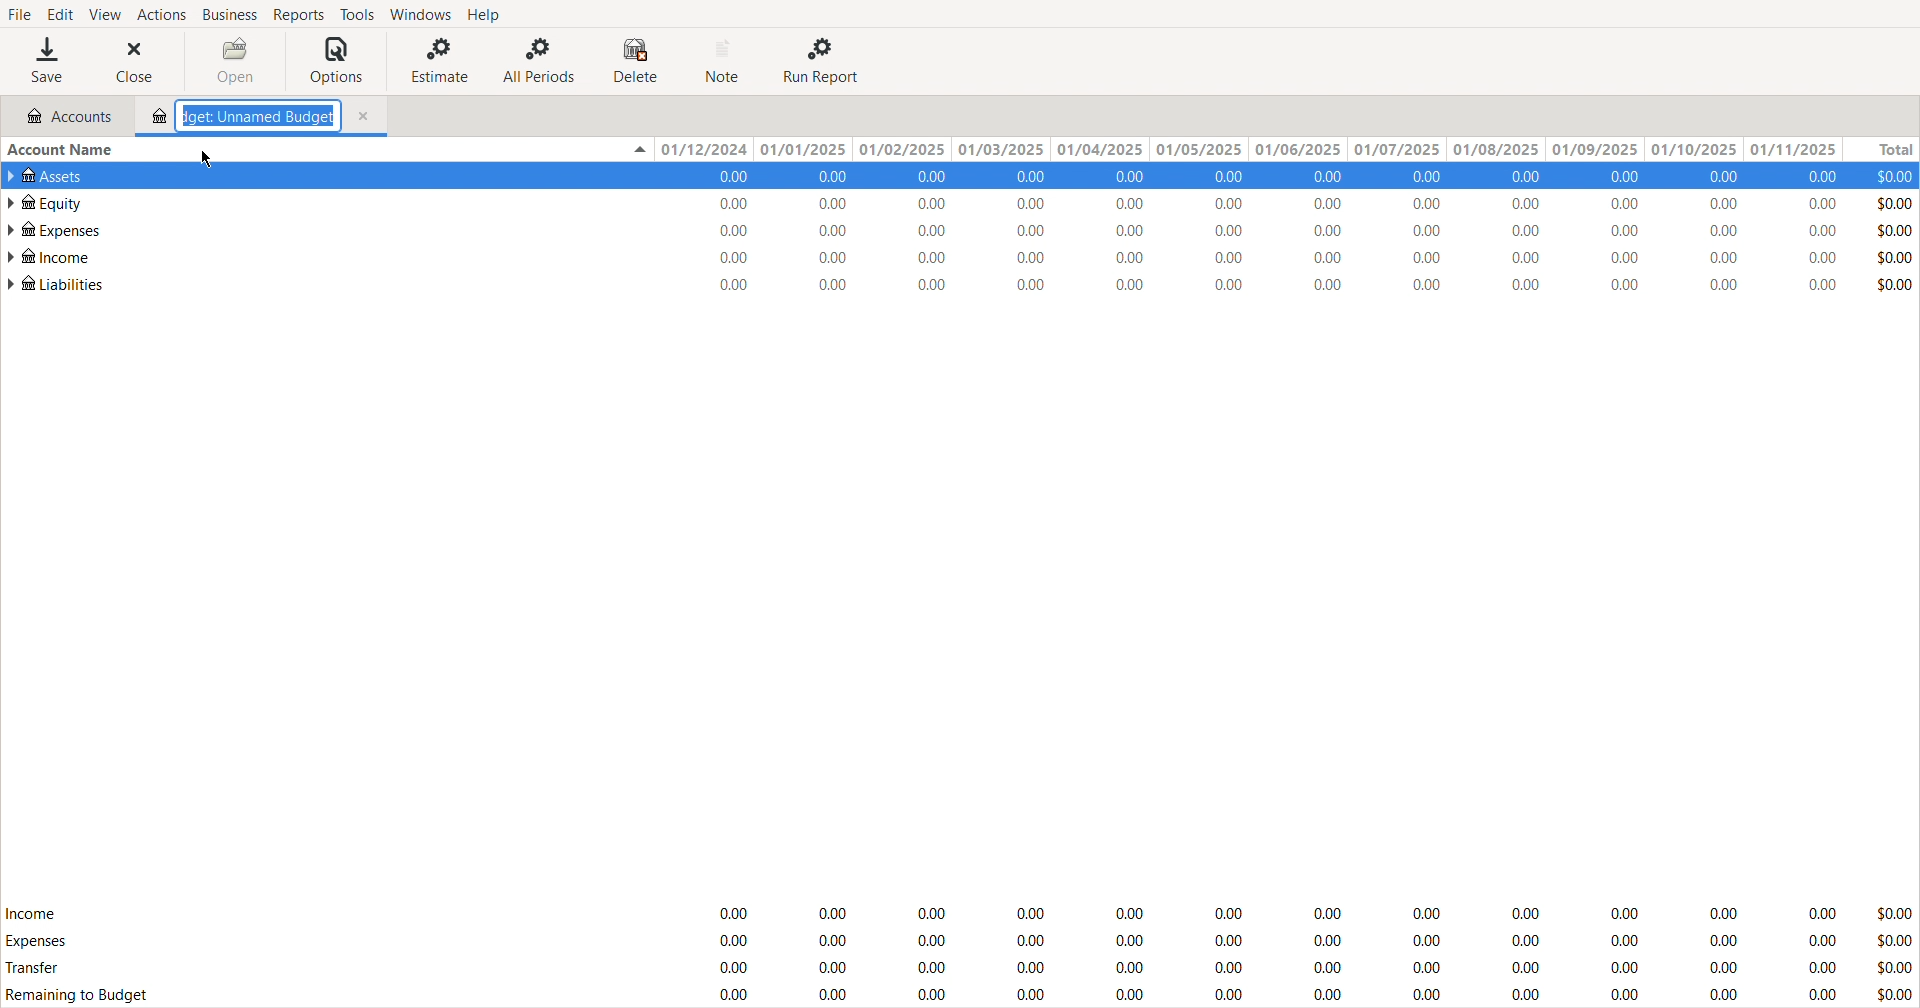 This screenshot has height=1008, width=1920. I want to click on Close, so click(140, 61).